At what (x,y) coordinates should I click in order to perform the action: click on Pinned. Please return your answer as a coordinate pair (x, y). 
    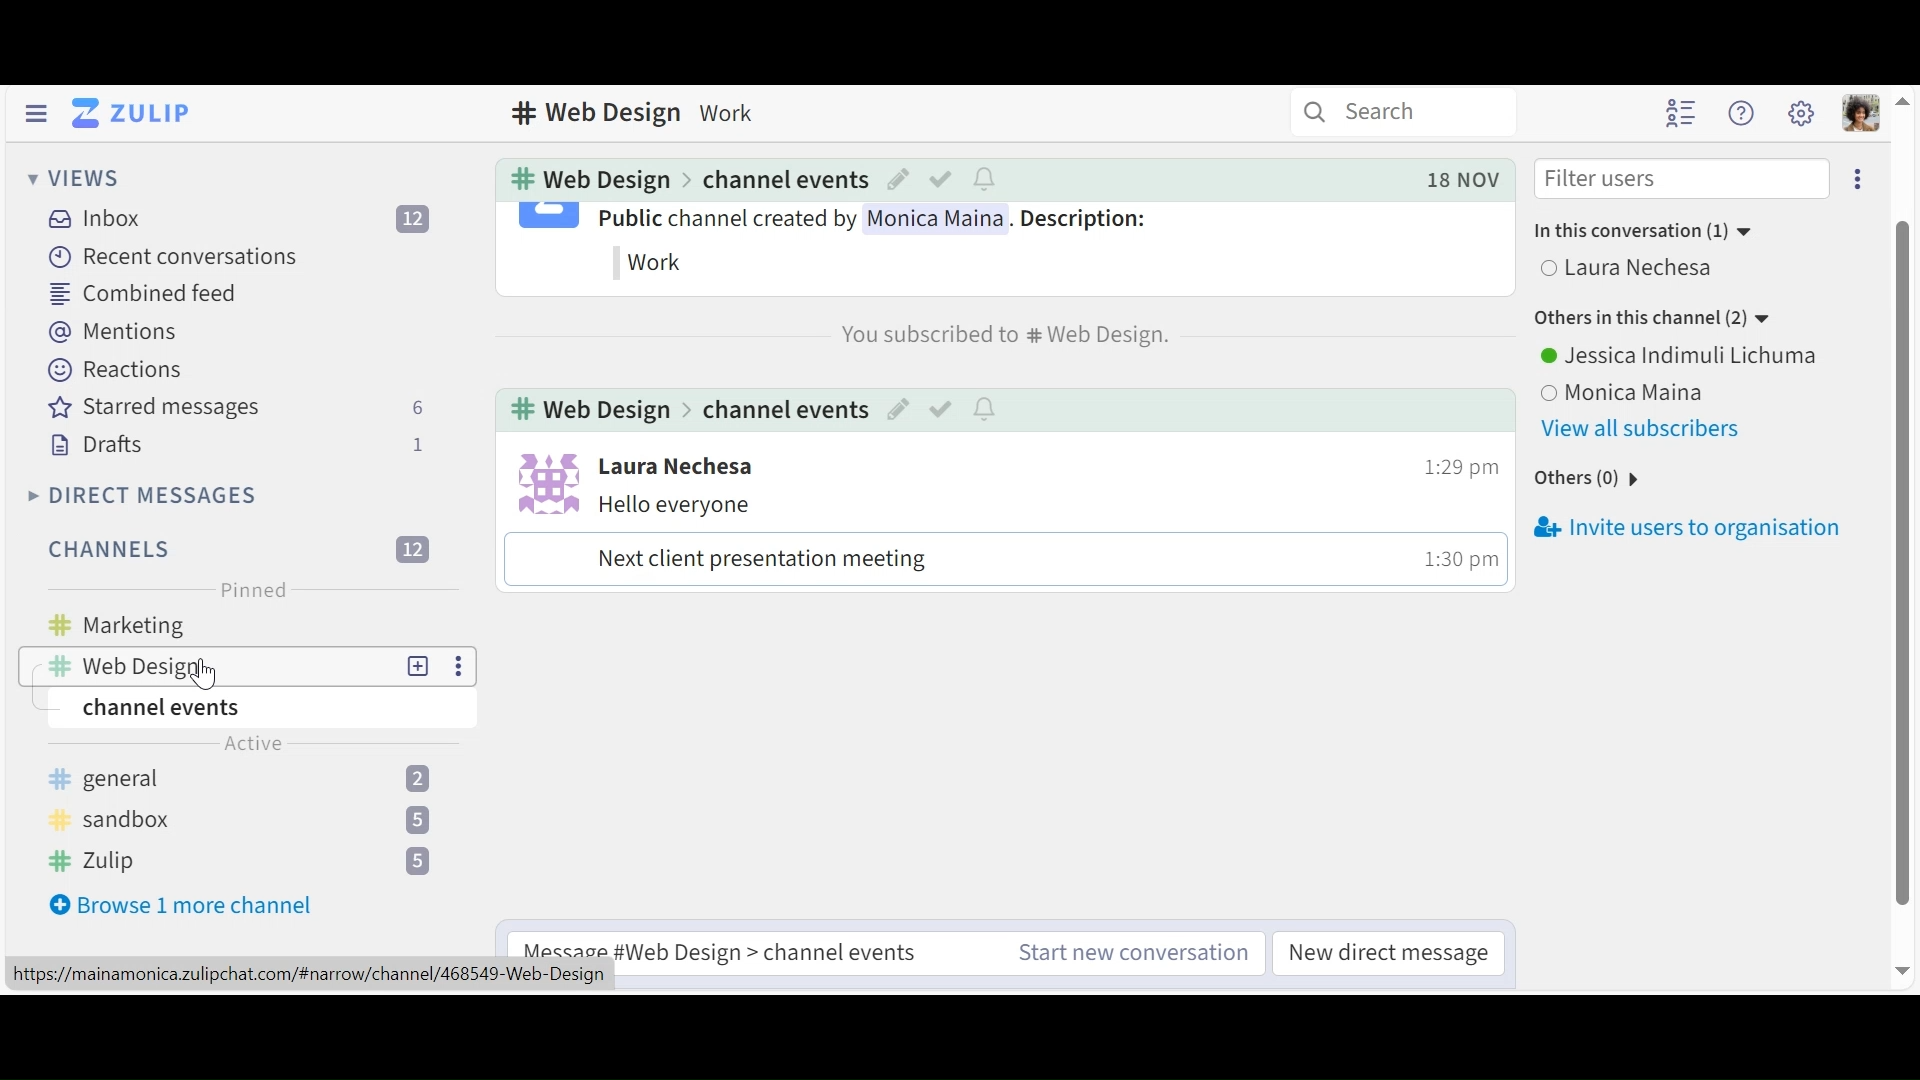
    Looking at the image, I should click on (253, 591).